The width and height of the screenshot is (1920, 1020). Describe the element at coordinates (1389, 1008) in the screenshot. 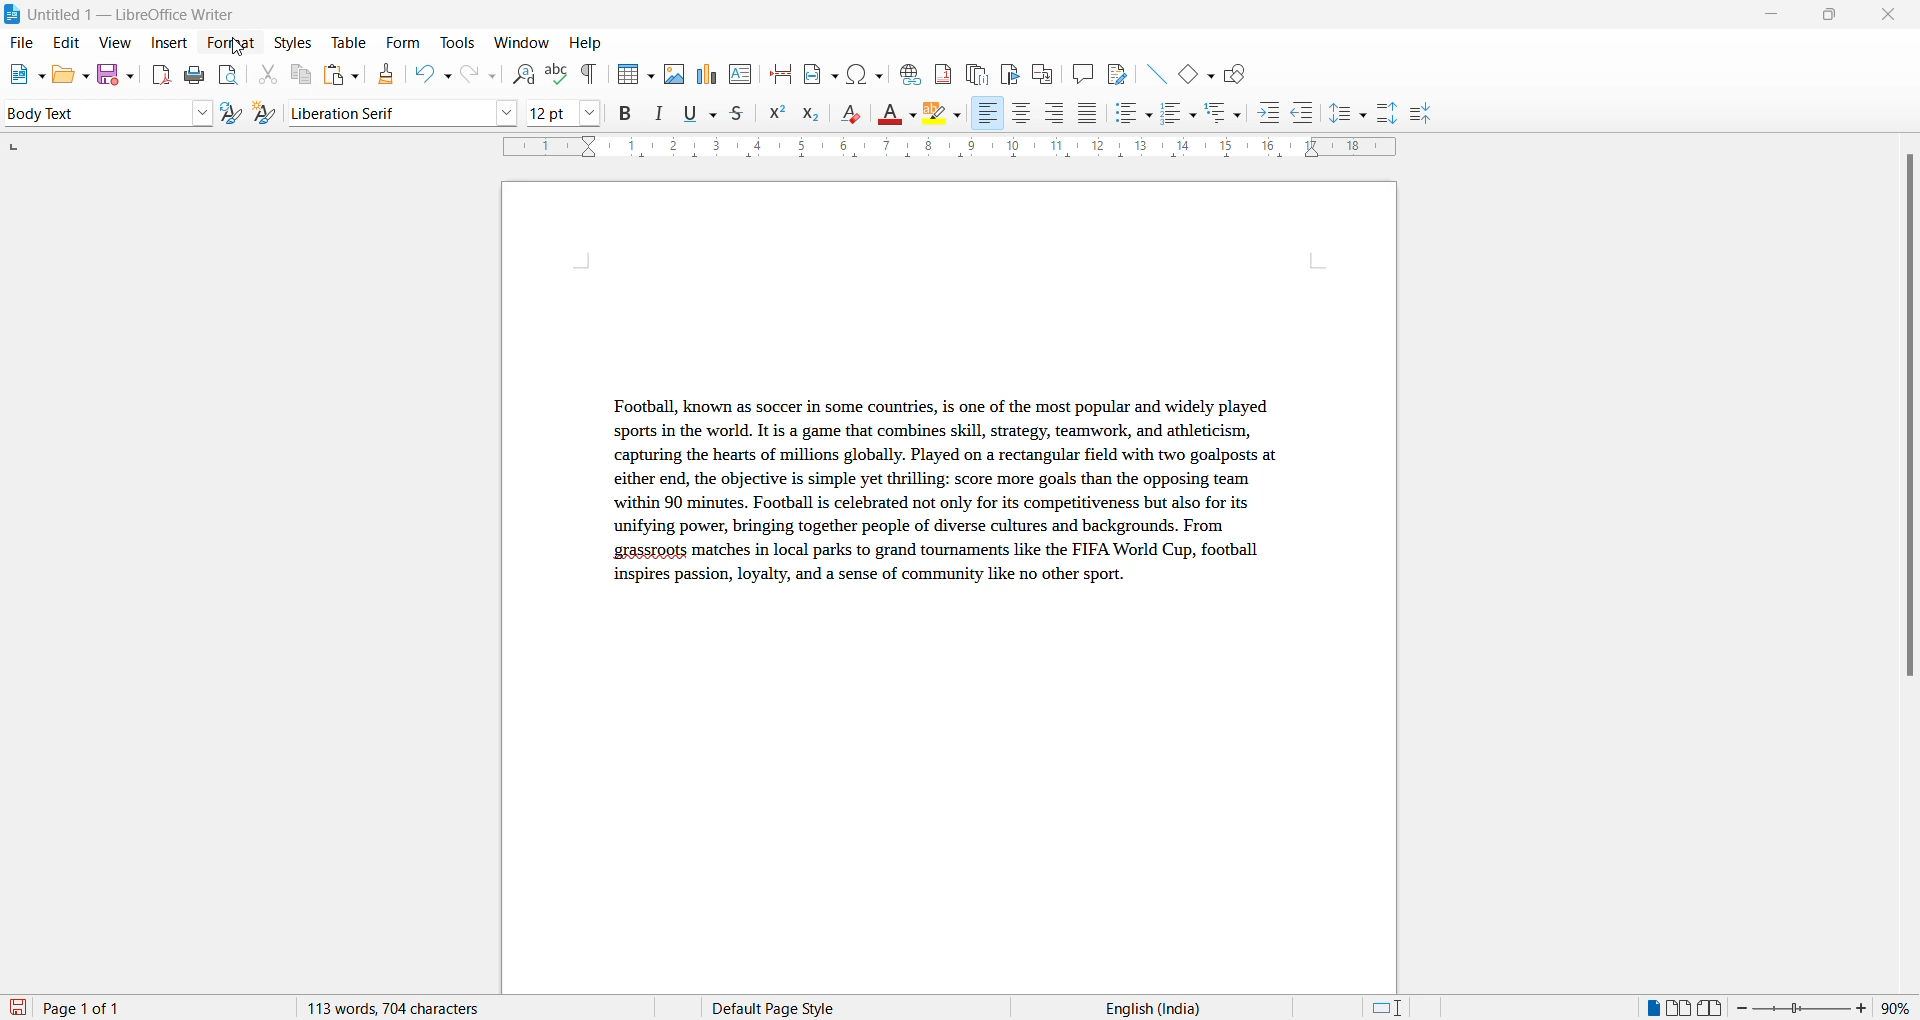

I see `standard selection` at that location.